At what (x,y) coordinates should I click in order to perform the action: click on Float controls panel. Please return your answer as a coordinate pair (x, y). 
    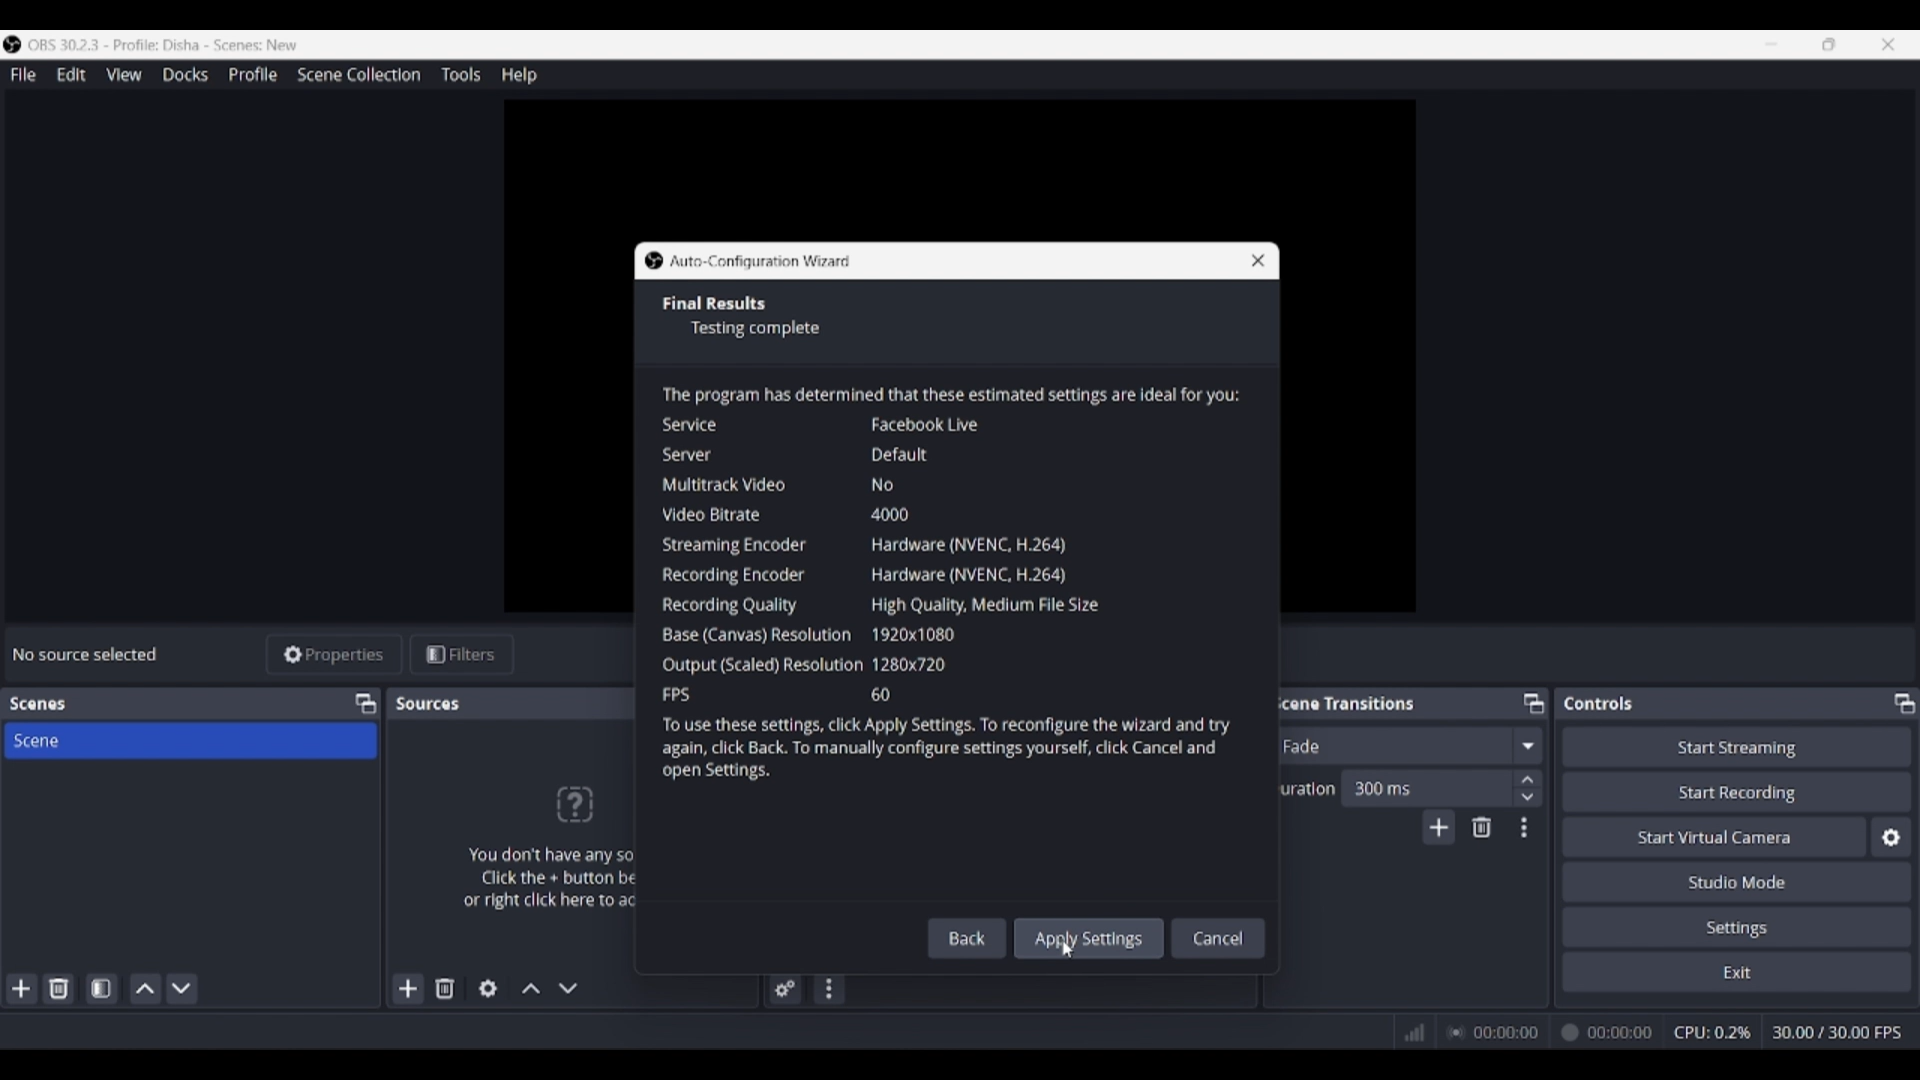
    Looking at the image, I should click on (1904, 703).